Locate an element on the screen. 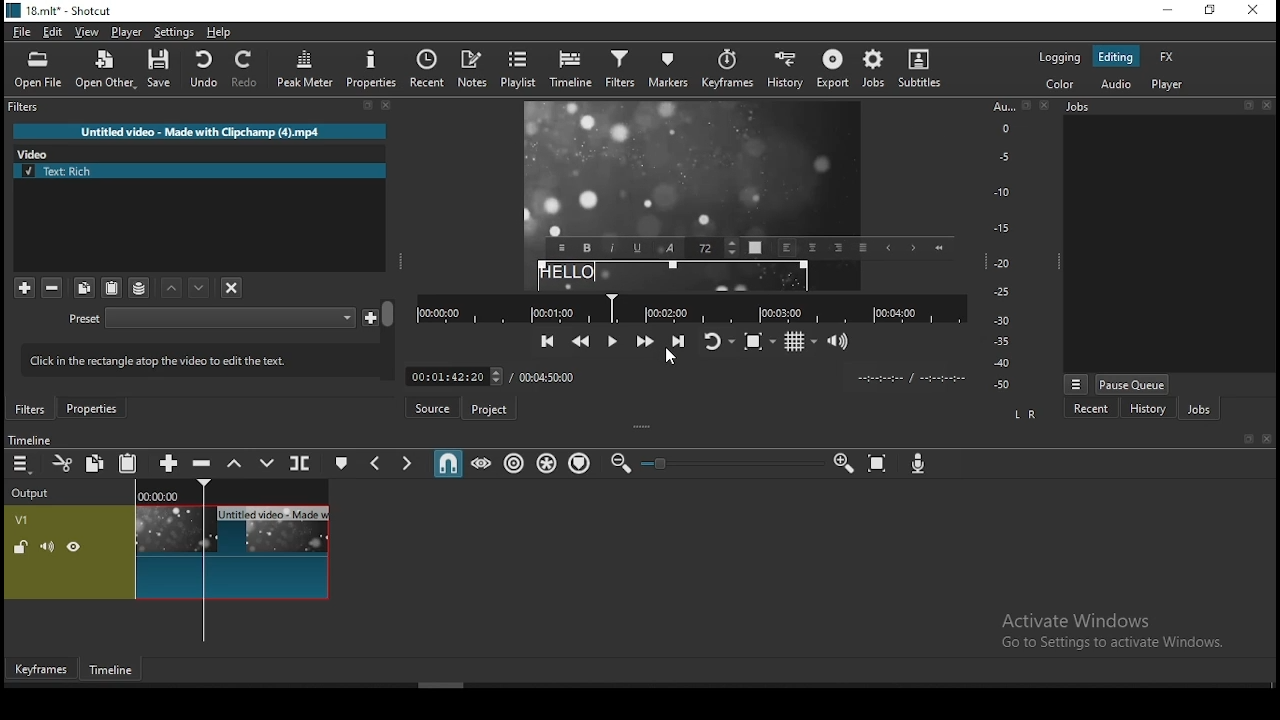 Image resolution: width=1280 pixels, height=720 pixels. Scroll Bar is located at coordinates (389, 339).